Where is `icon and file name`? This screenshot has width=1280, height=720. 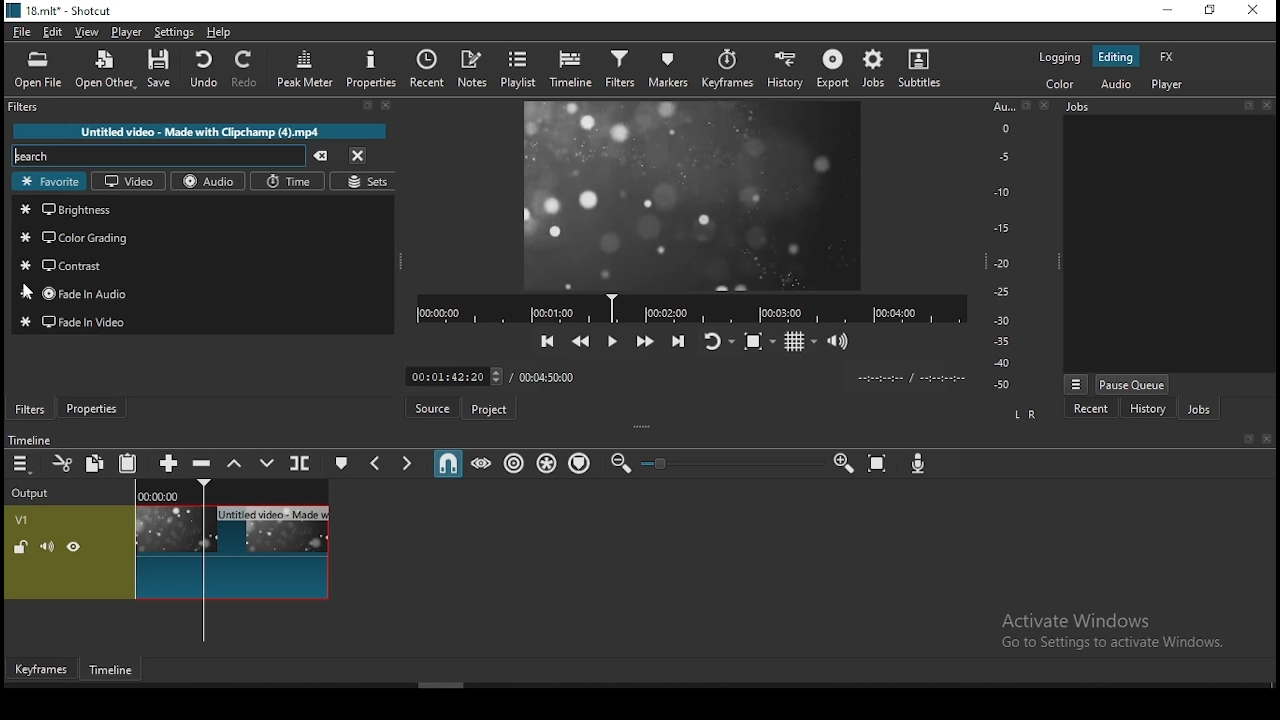
icon and file name is located at coordinates (58, 11).